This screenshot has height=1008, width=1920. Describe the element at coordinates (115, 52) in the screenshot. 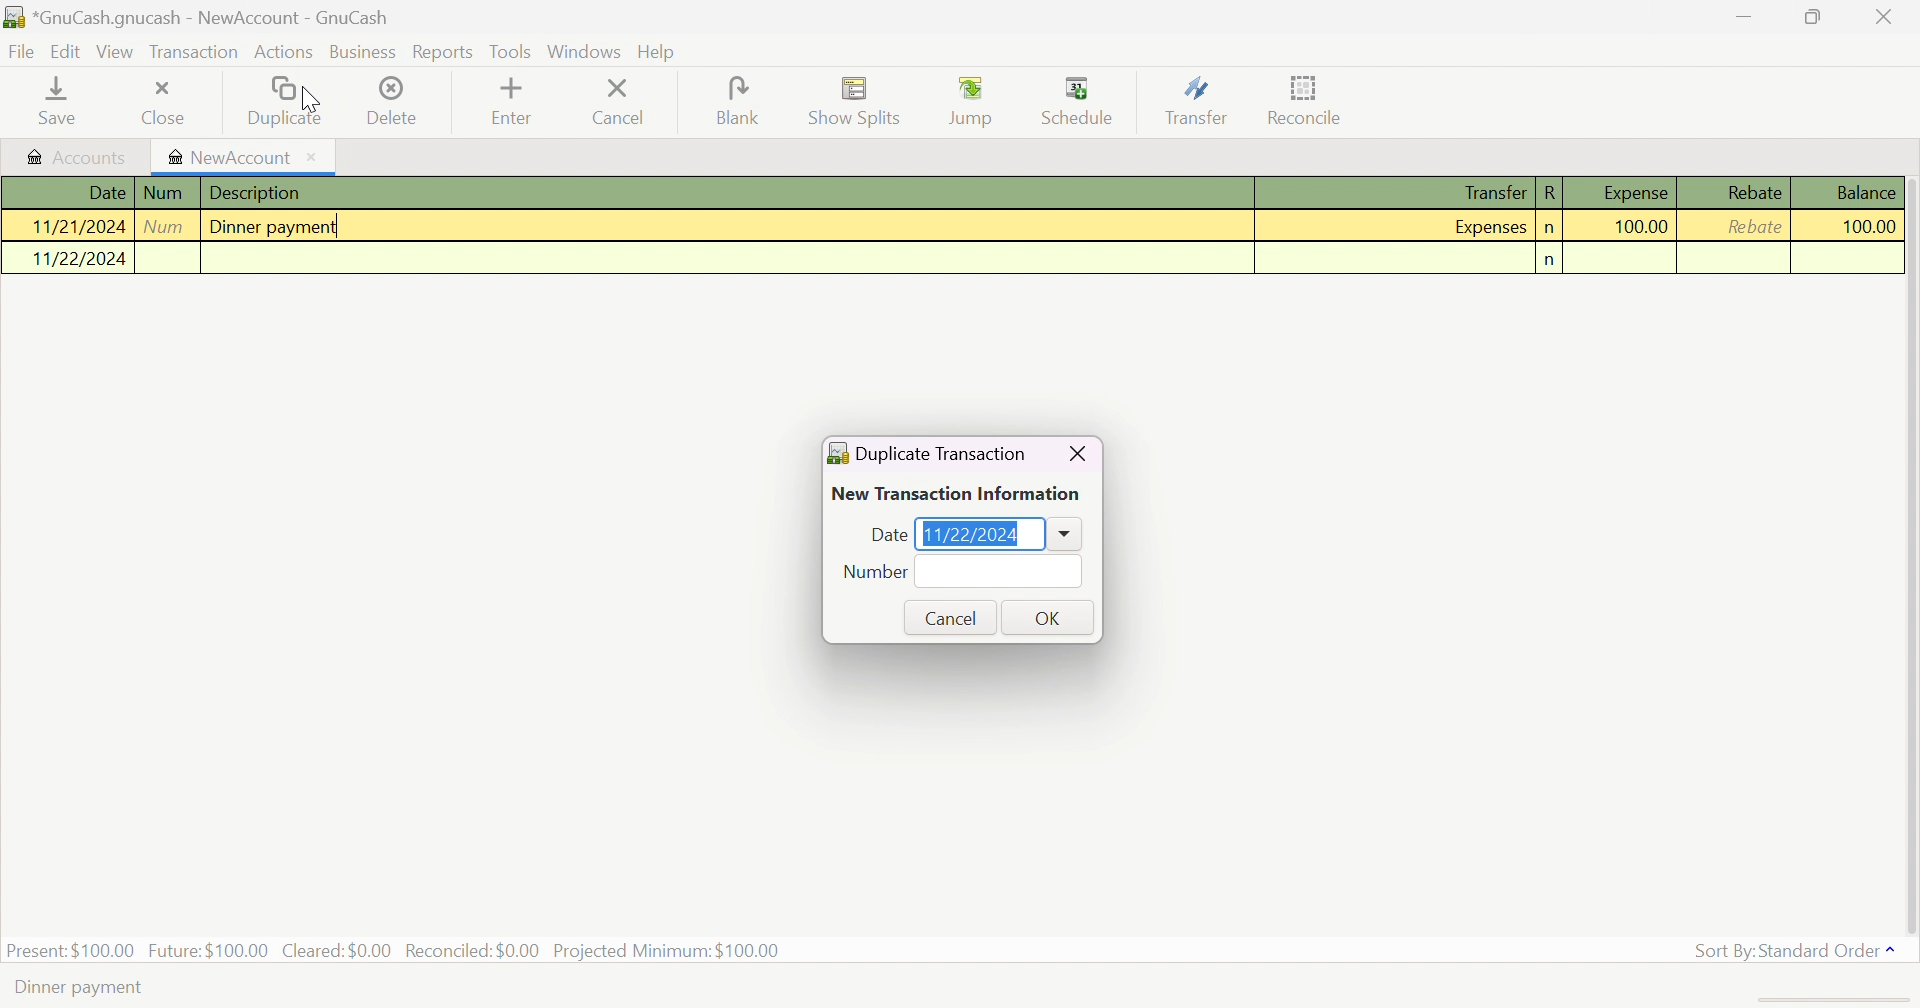

I see `View` at that location.